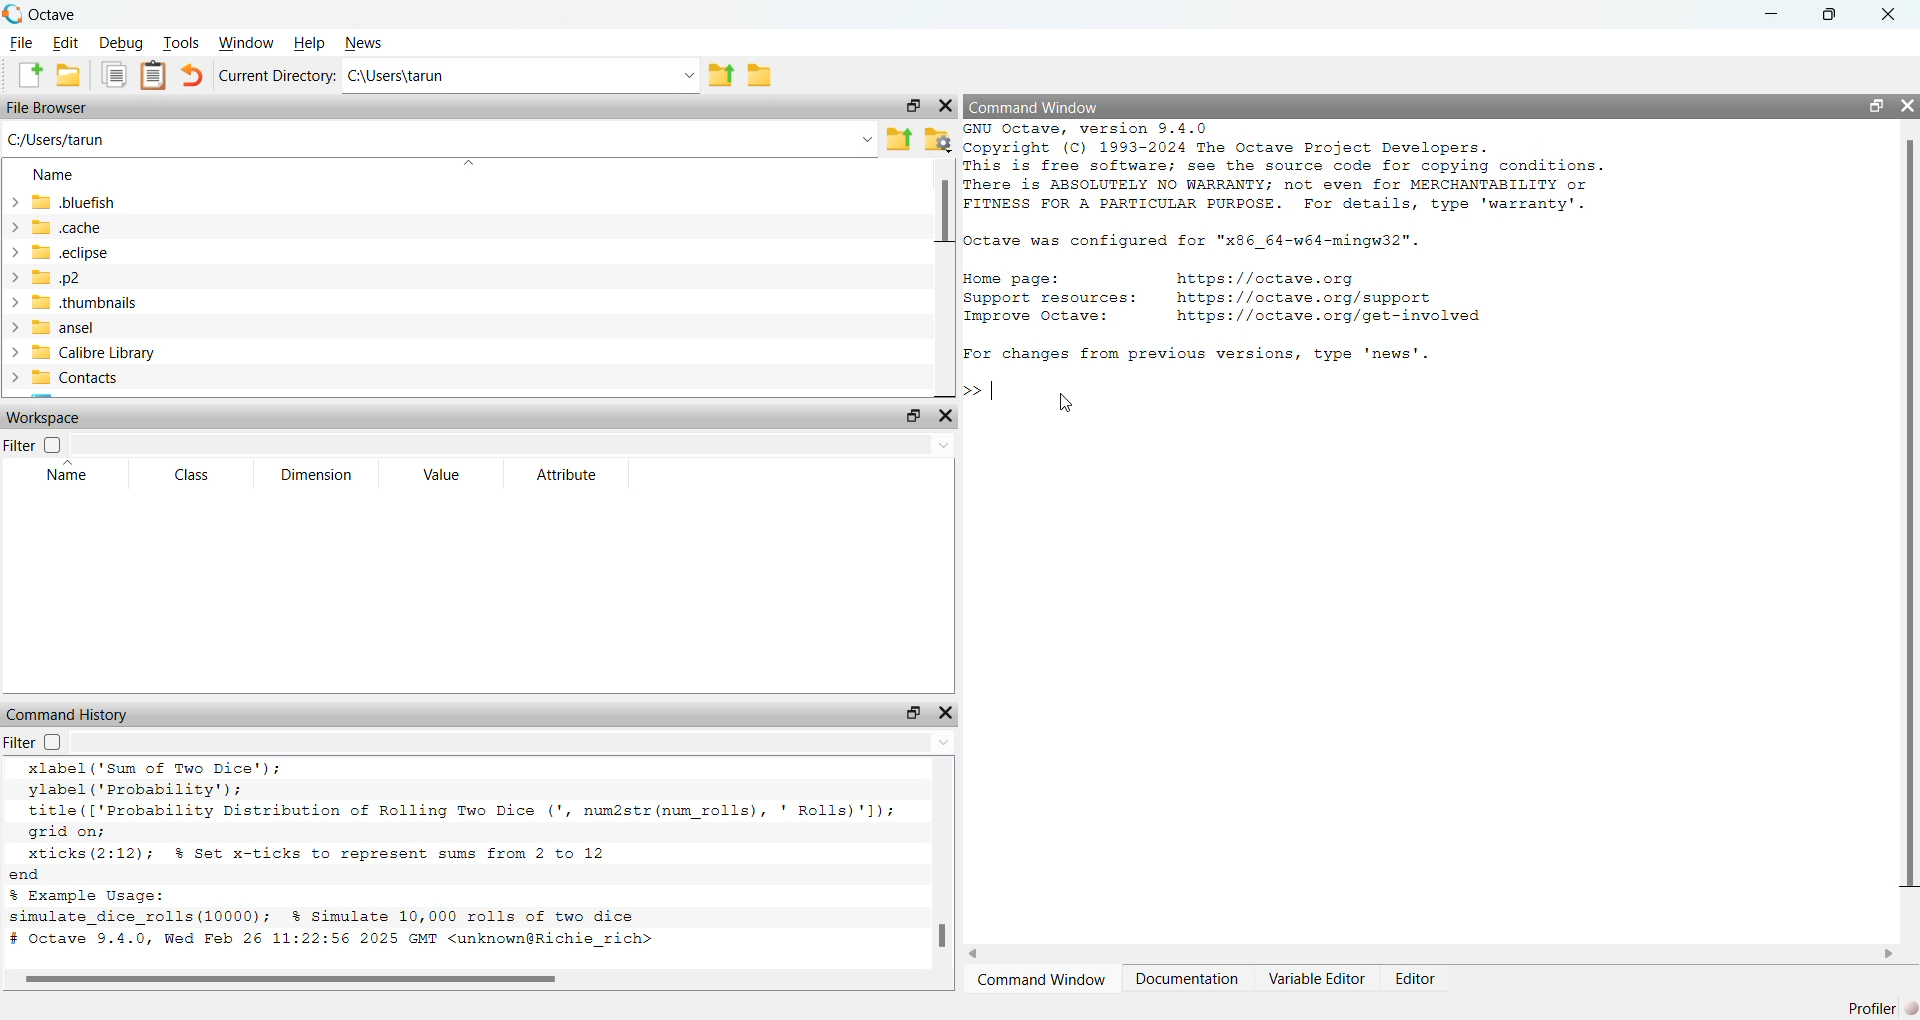 The image size is (1920, 1020). What do you see at coordinates (308, 42) in the screenshot?
I see `Help` at bounding box center [308, 42].